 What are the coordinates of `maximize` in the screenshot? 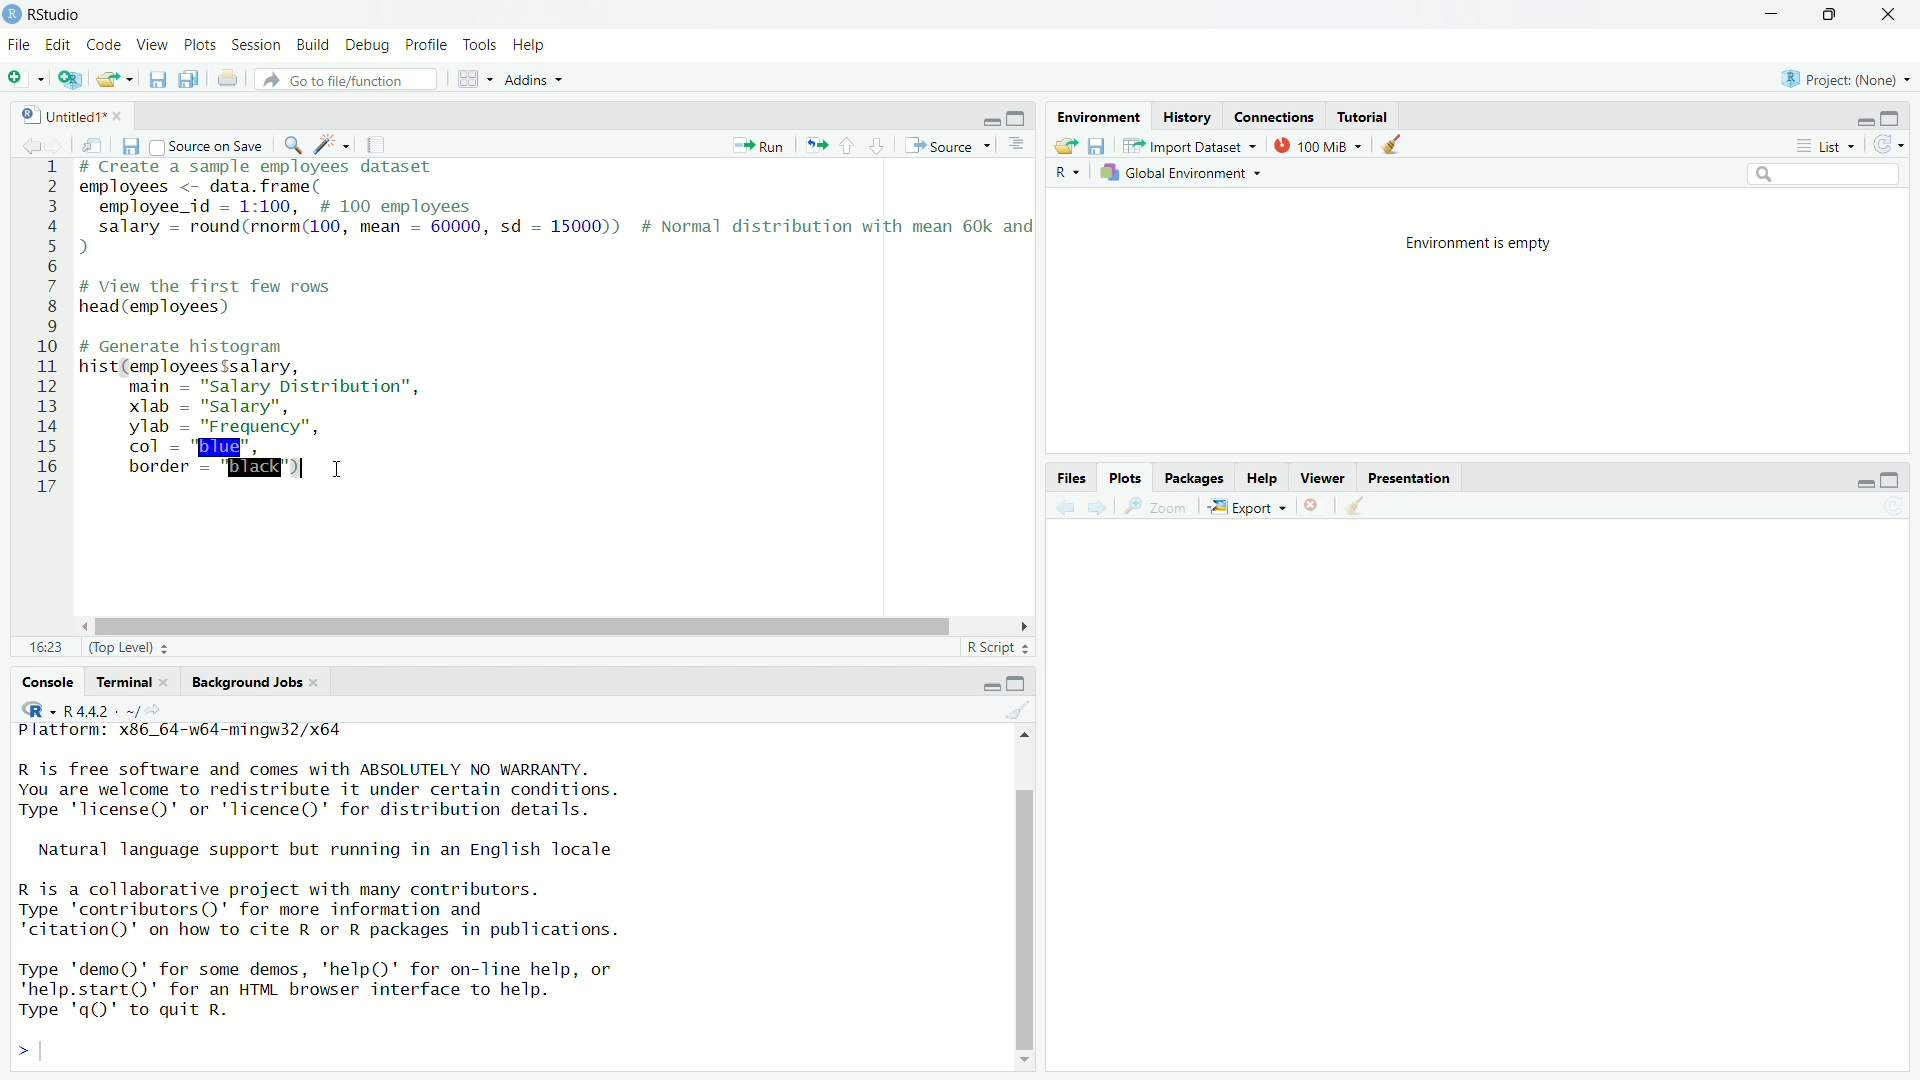 It's located at (1833, 15).